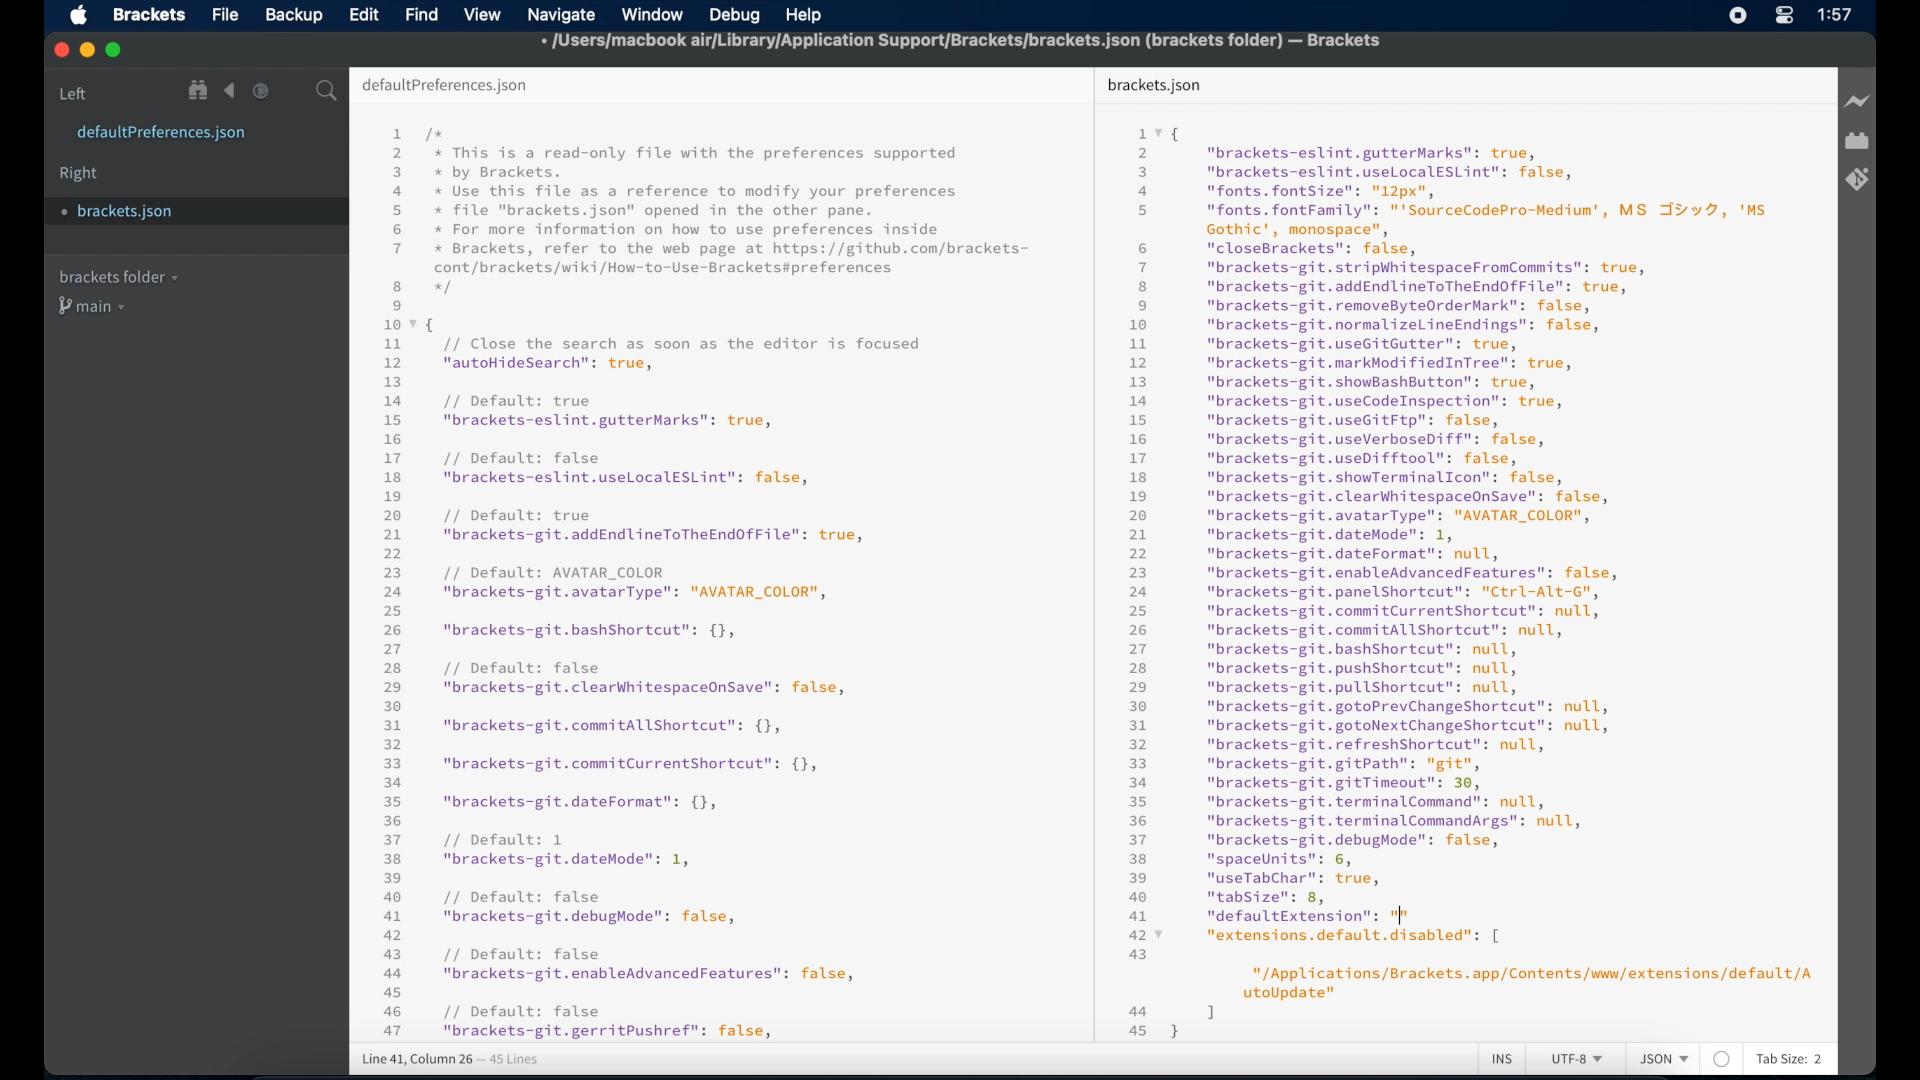  Describe the element at coordinates (1784, 16) in the screenshot. I see `control center` at that location.